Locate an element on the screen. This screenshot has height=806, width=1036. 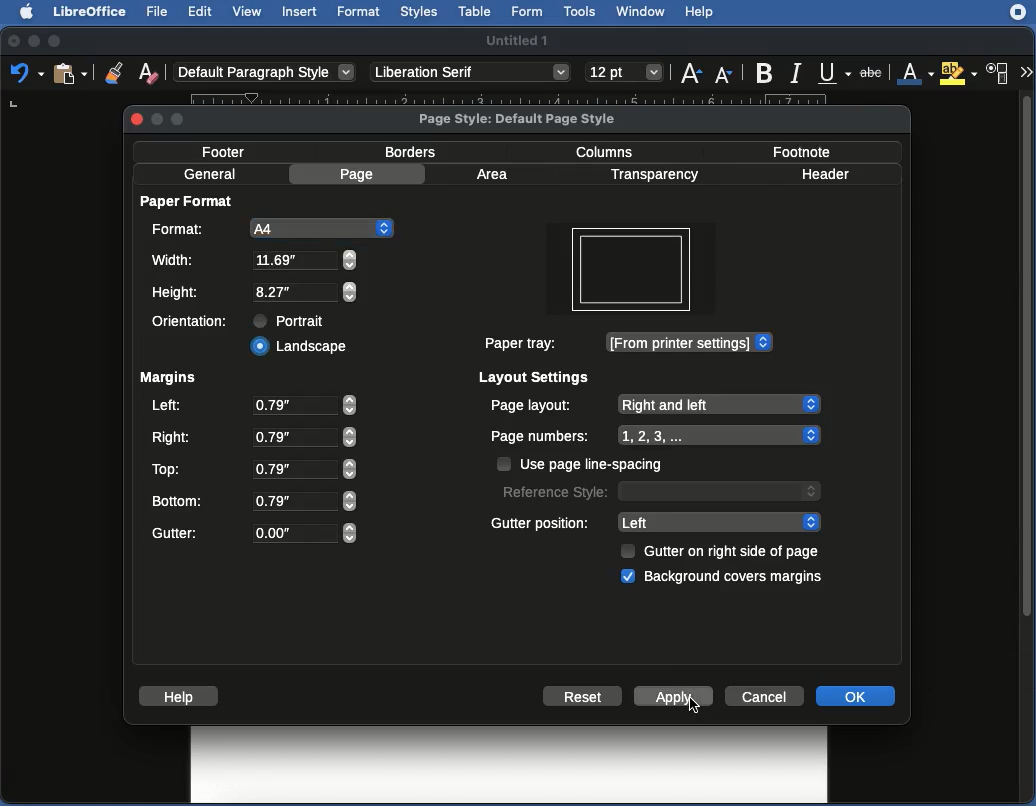
Default paragraph style is located at coordinates (271, 74).